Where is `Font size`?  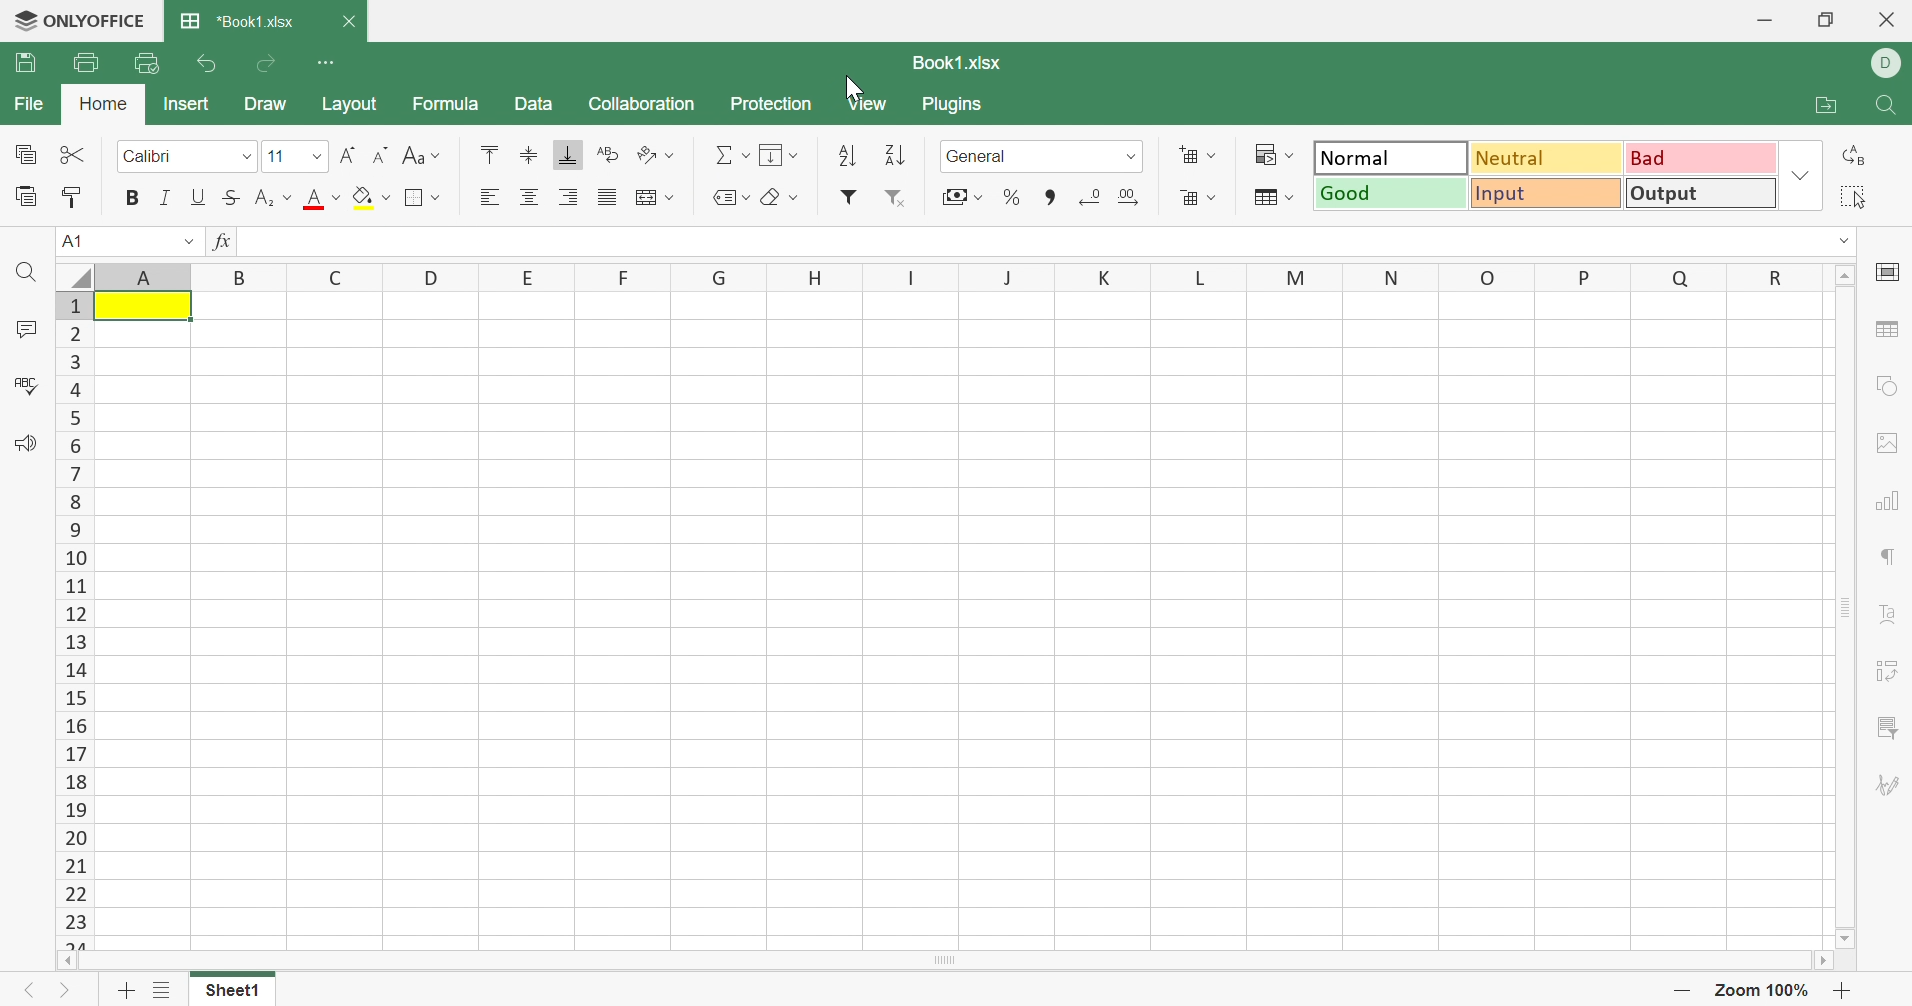 Font size is located at coordinates (294, 153).